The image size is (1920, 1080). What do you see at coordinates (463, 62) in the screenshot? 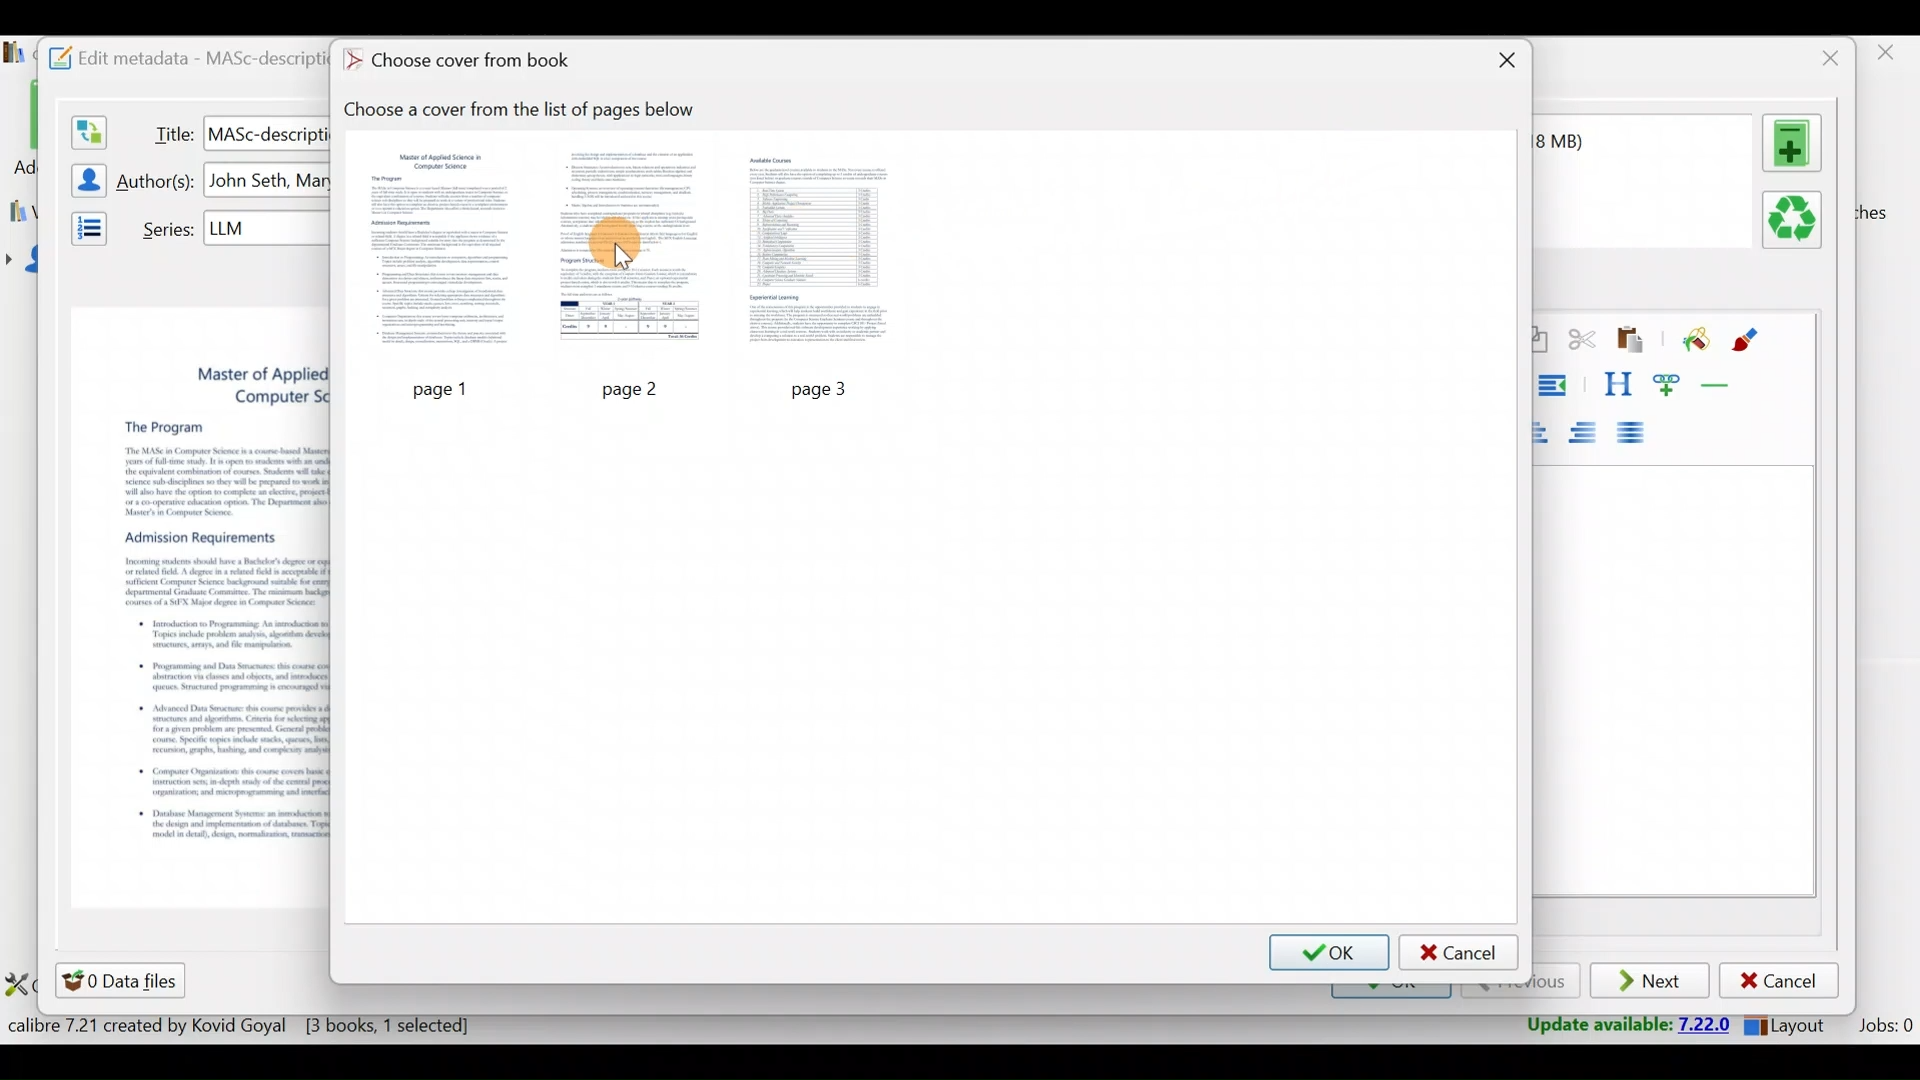
I see `Choose cover from book` at bounding box center [463, 62].